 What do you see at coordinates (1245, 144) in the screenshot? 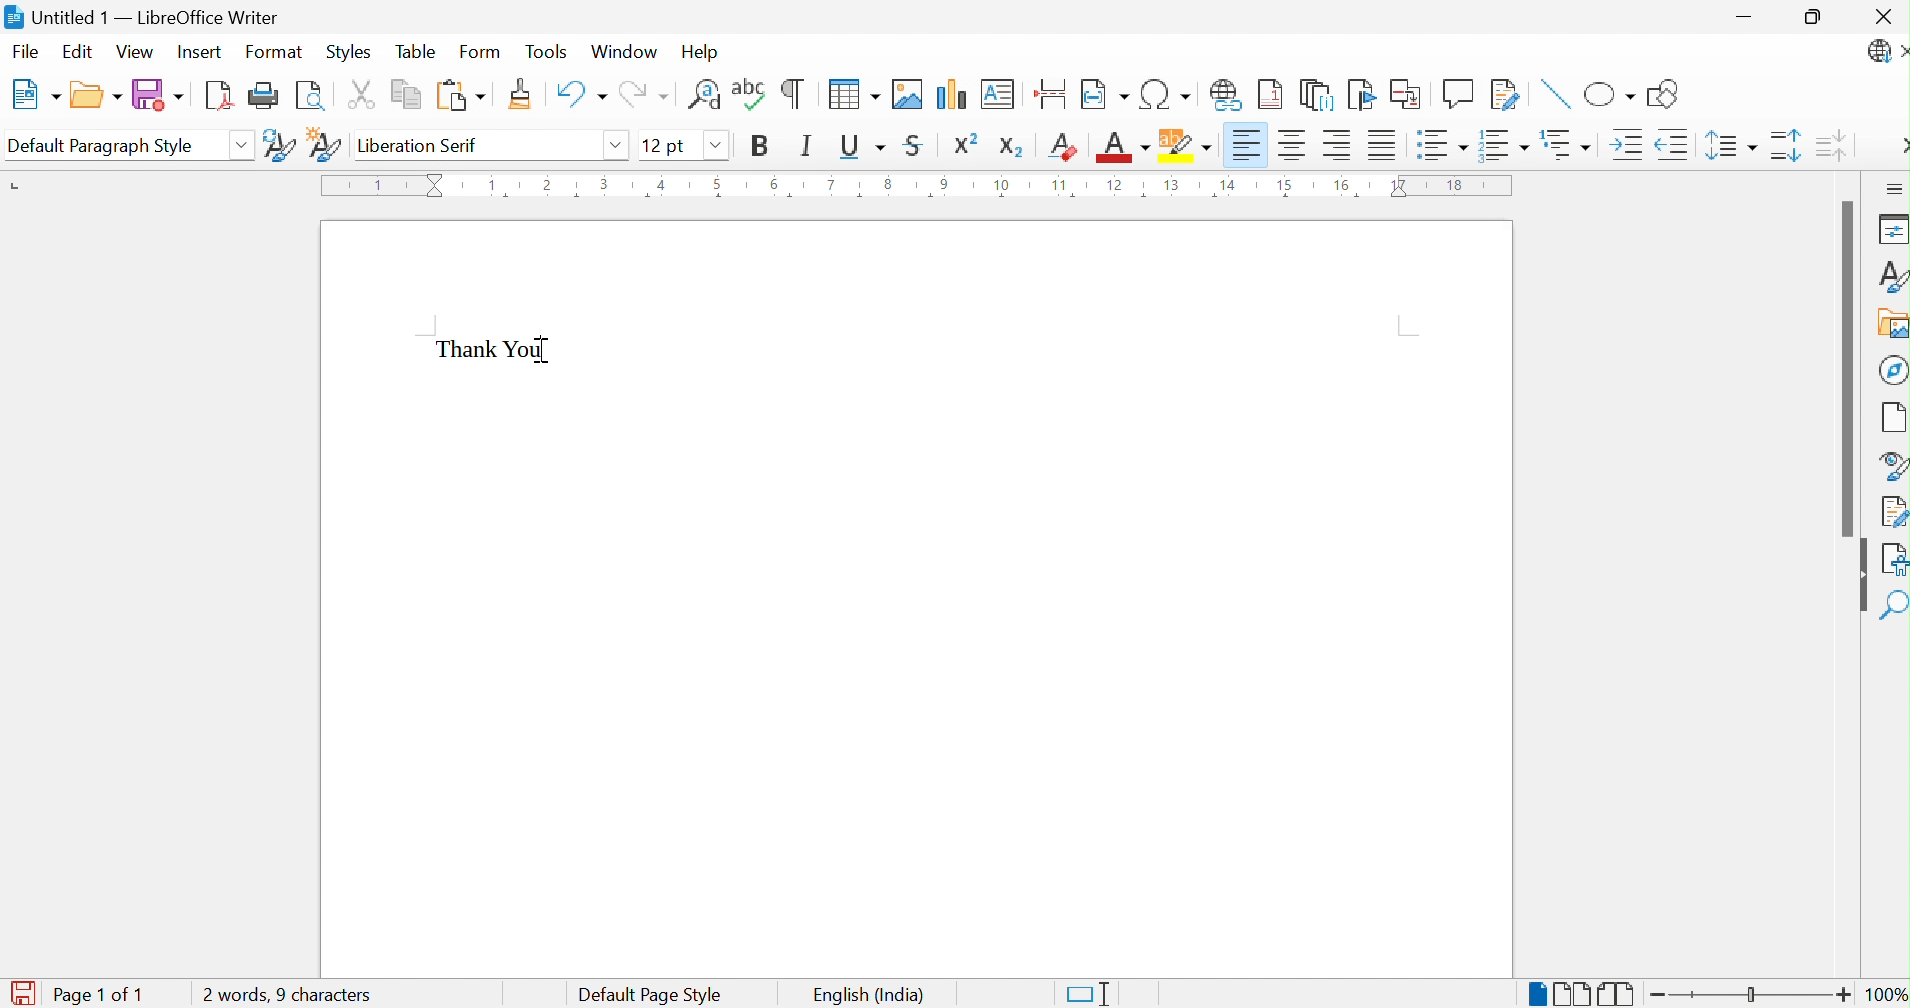
I see `Align Left` at bounding box center [1245, 144].